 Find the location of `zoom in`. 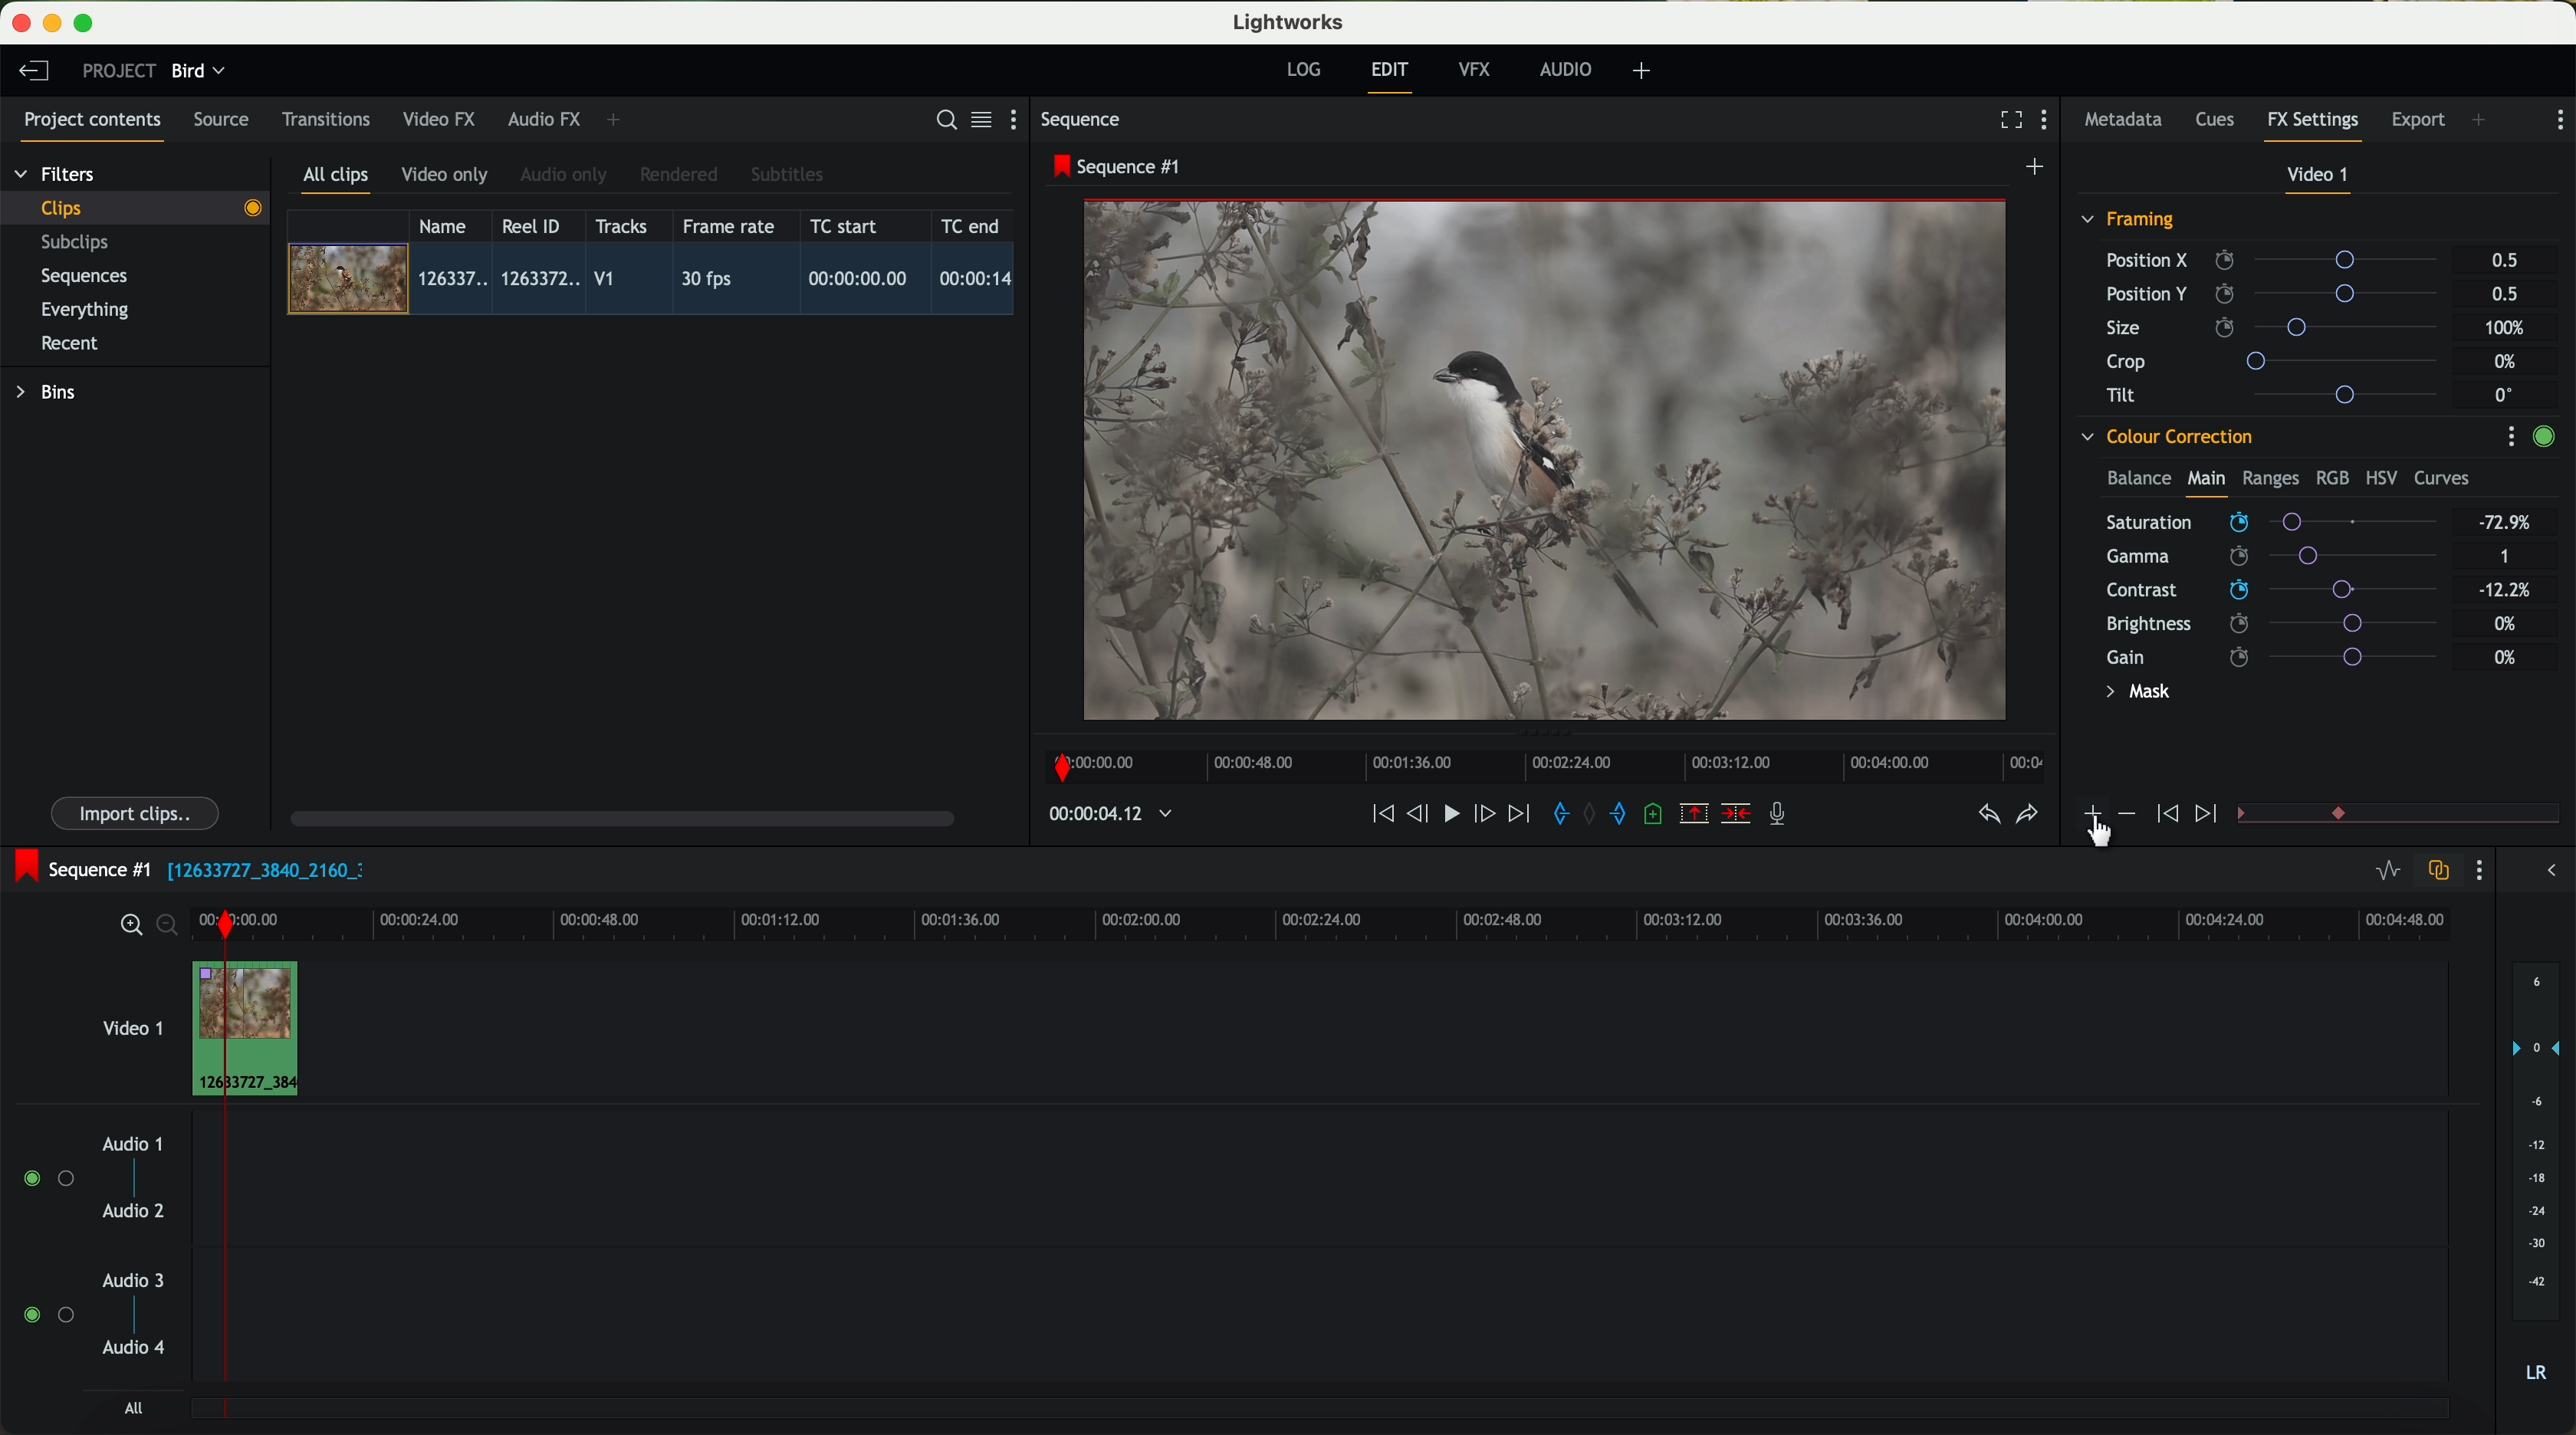

zoom in is located at coordinates (128, 926).